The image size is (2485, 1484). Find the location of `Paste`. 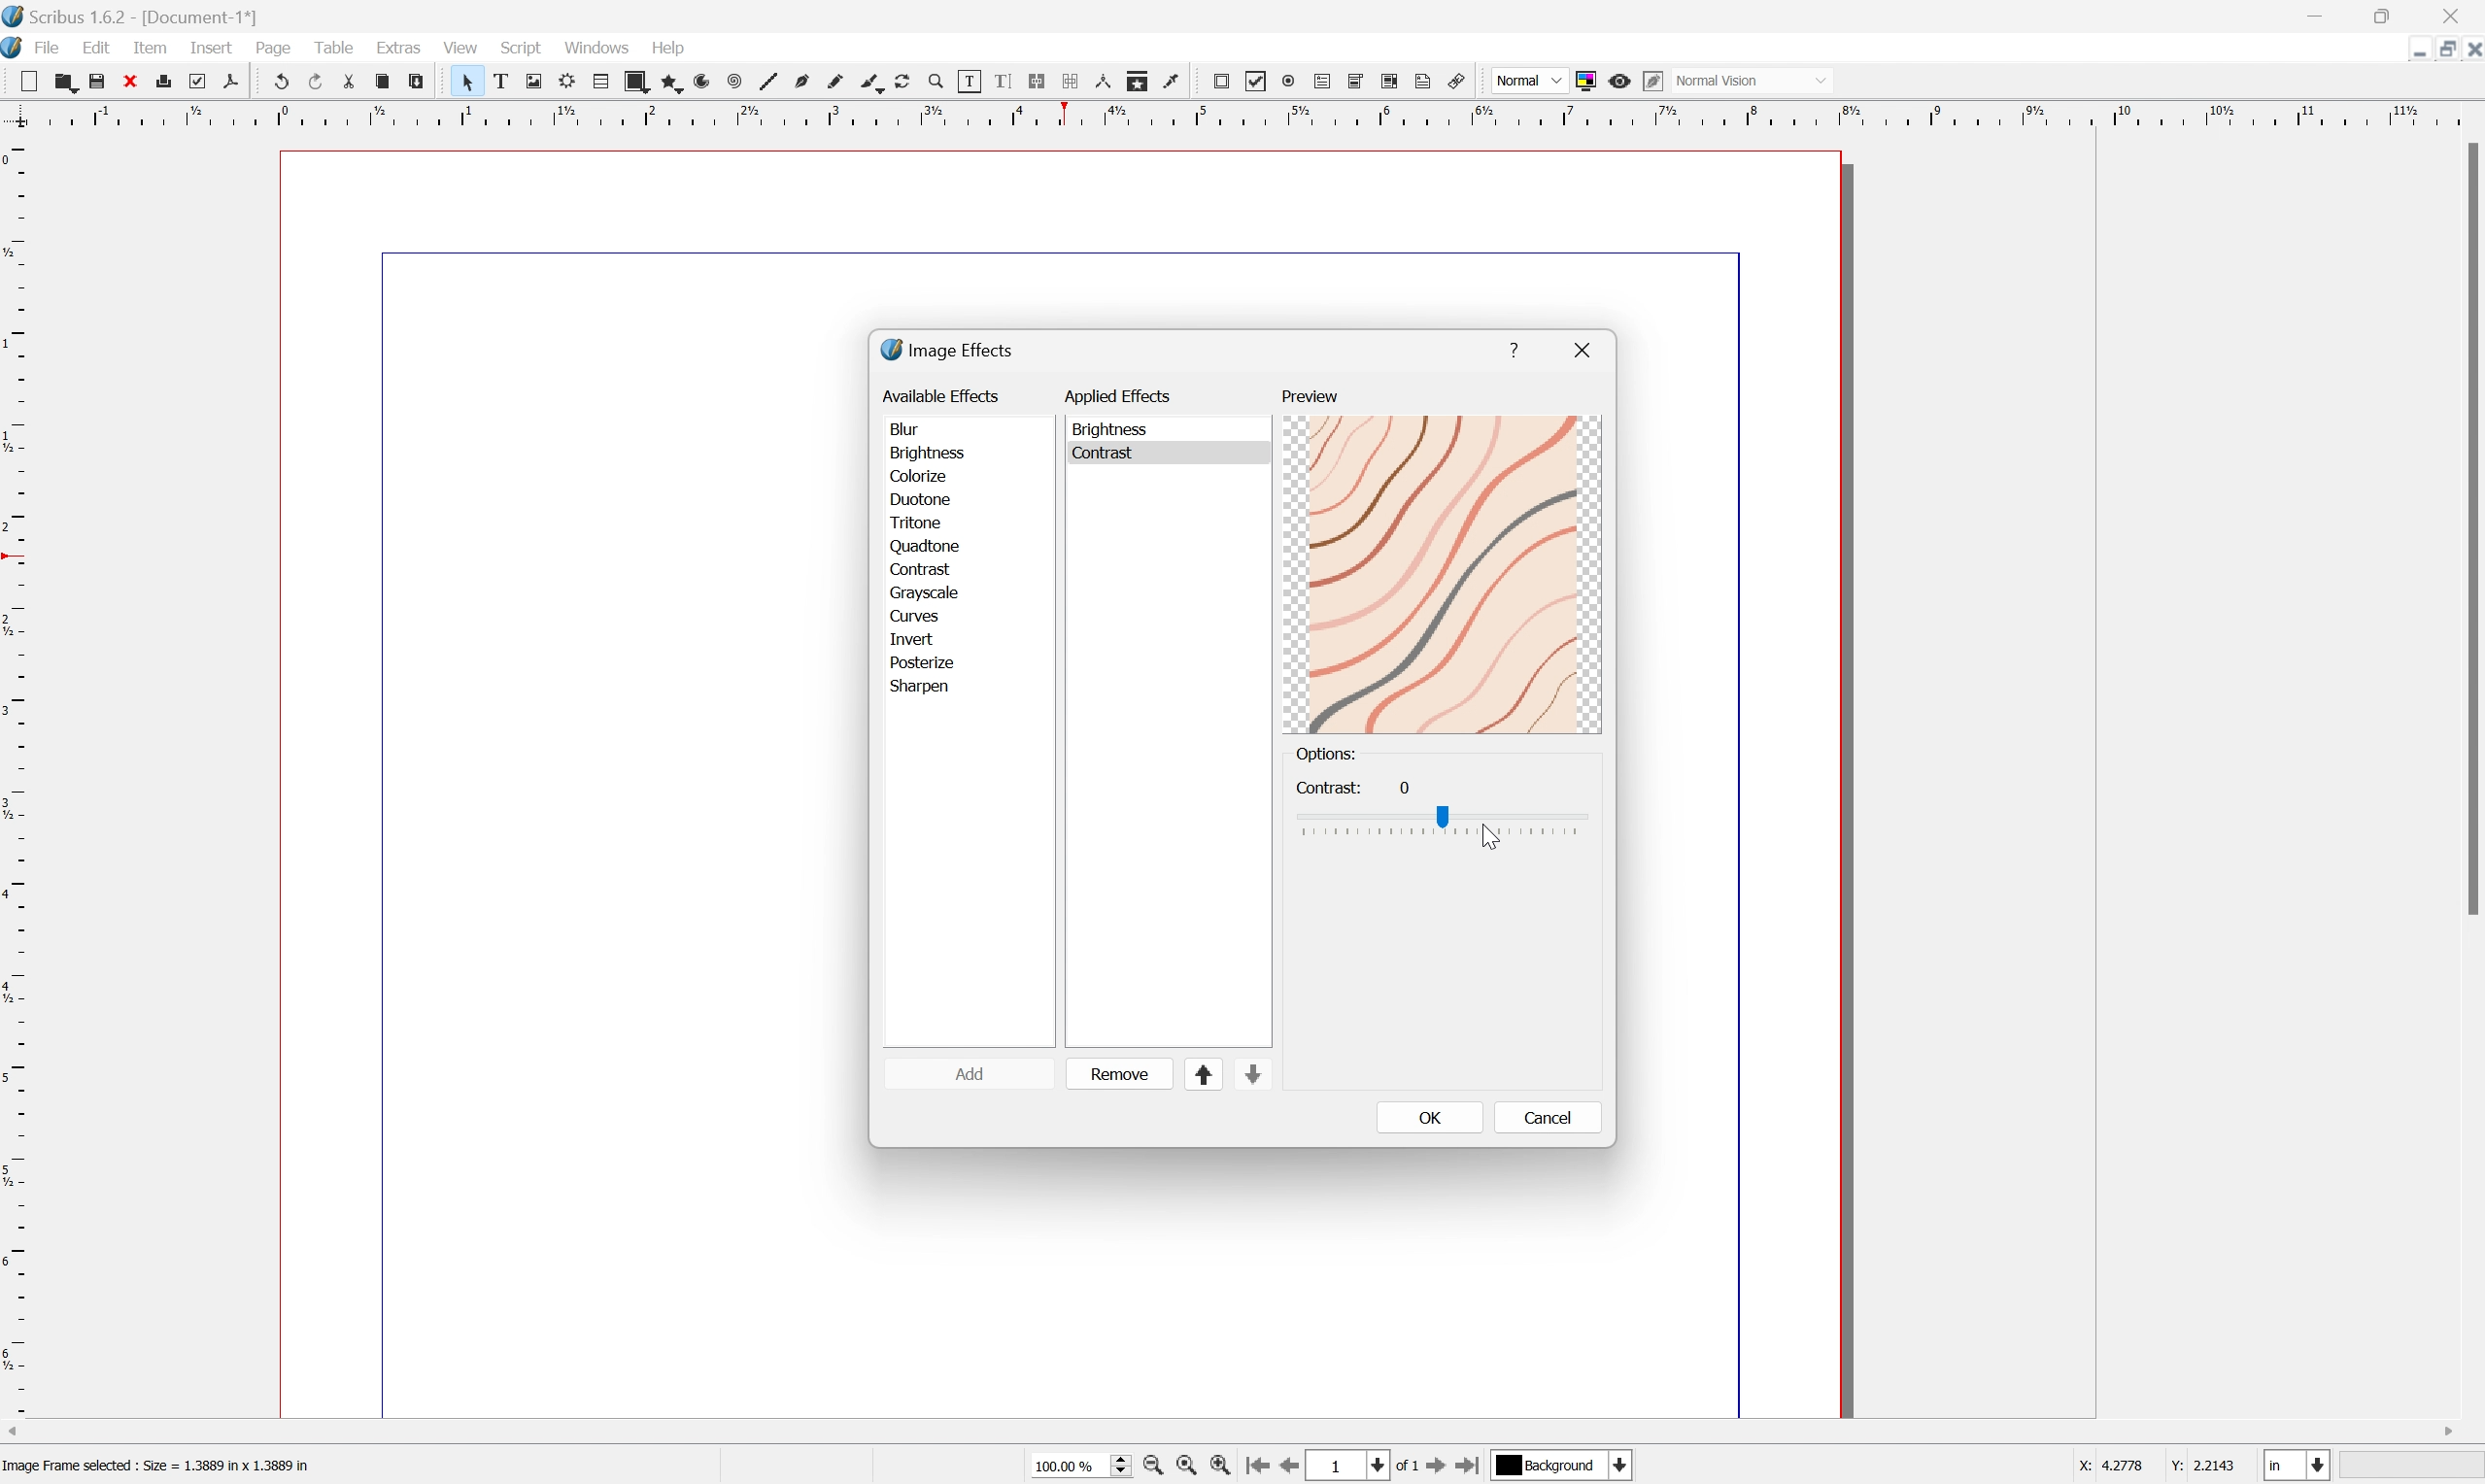

Paste is located at coordinates (418, 78).